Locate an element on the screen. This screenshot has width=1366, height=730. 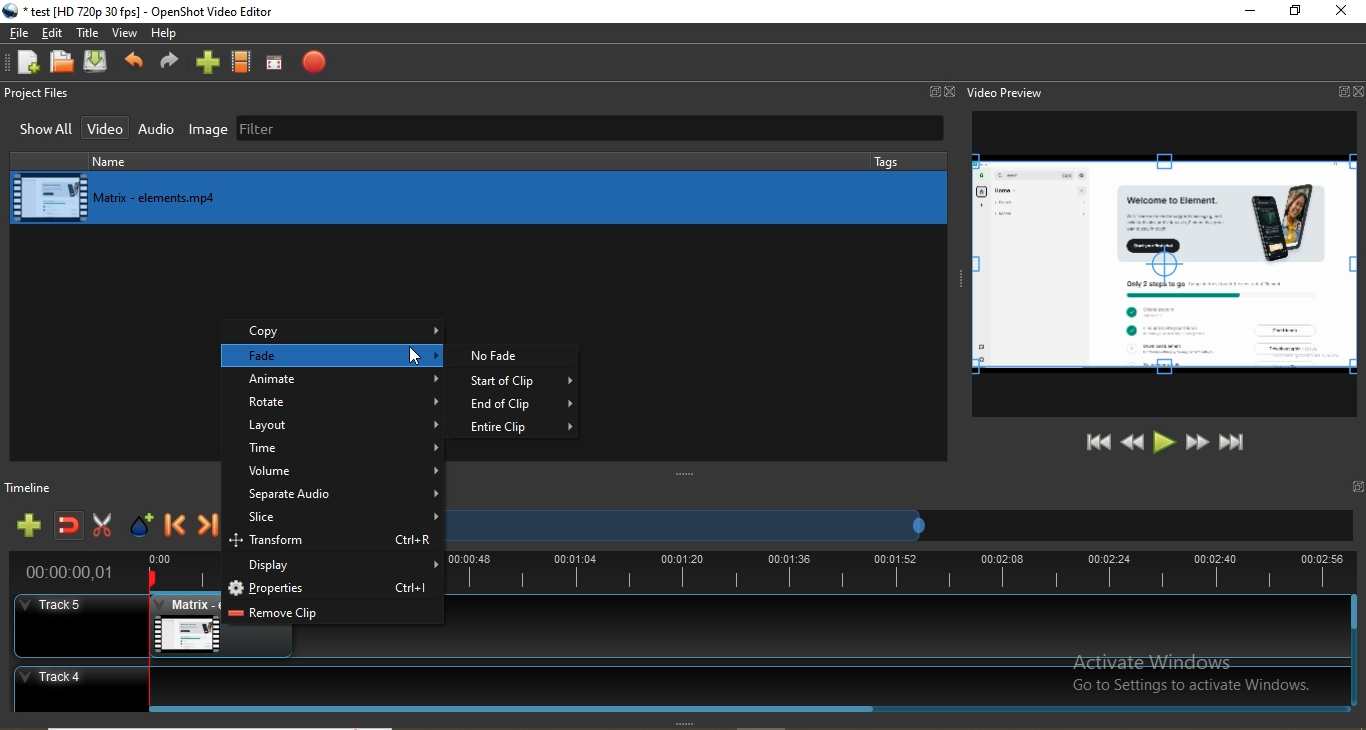
Project files is located at coordinates (42, 94).